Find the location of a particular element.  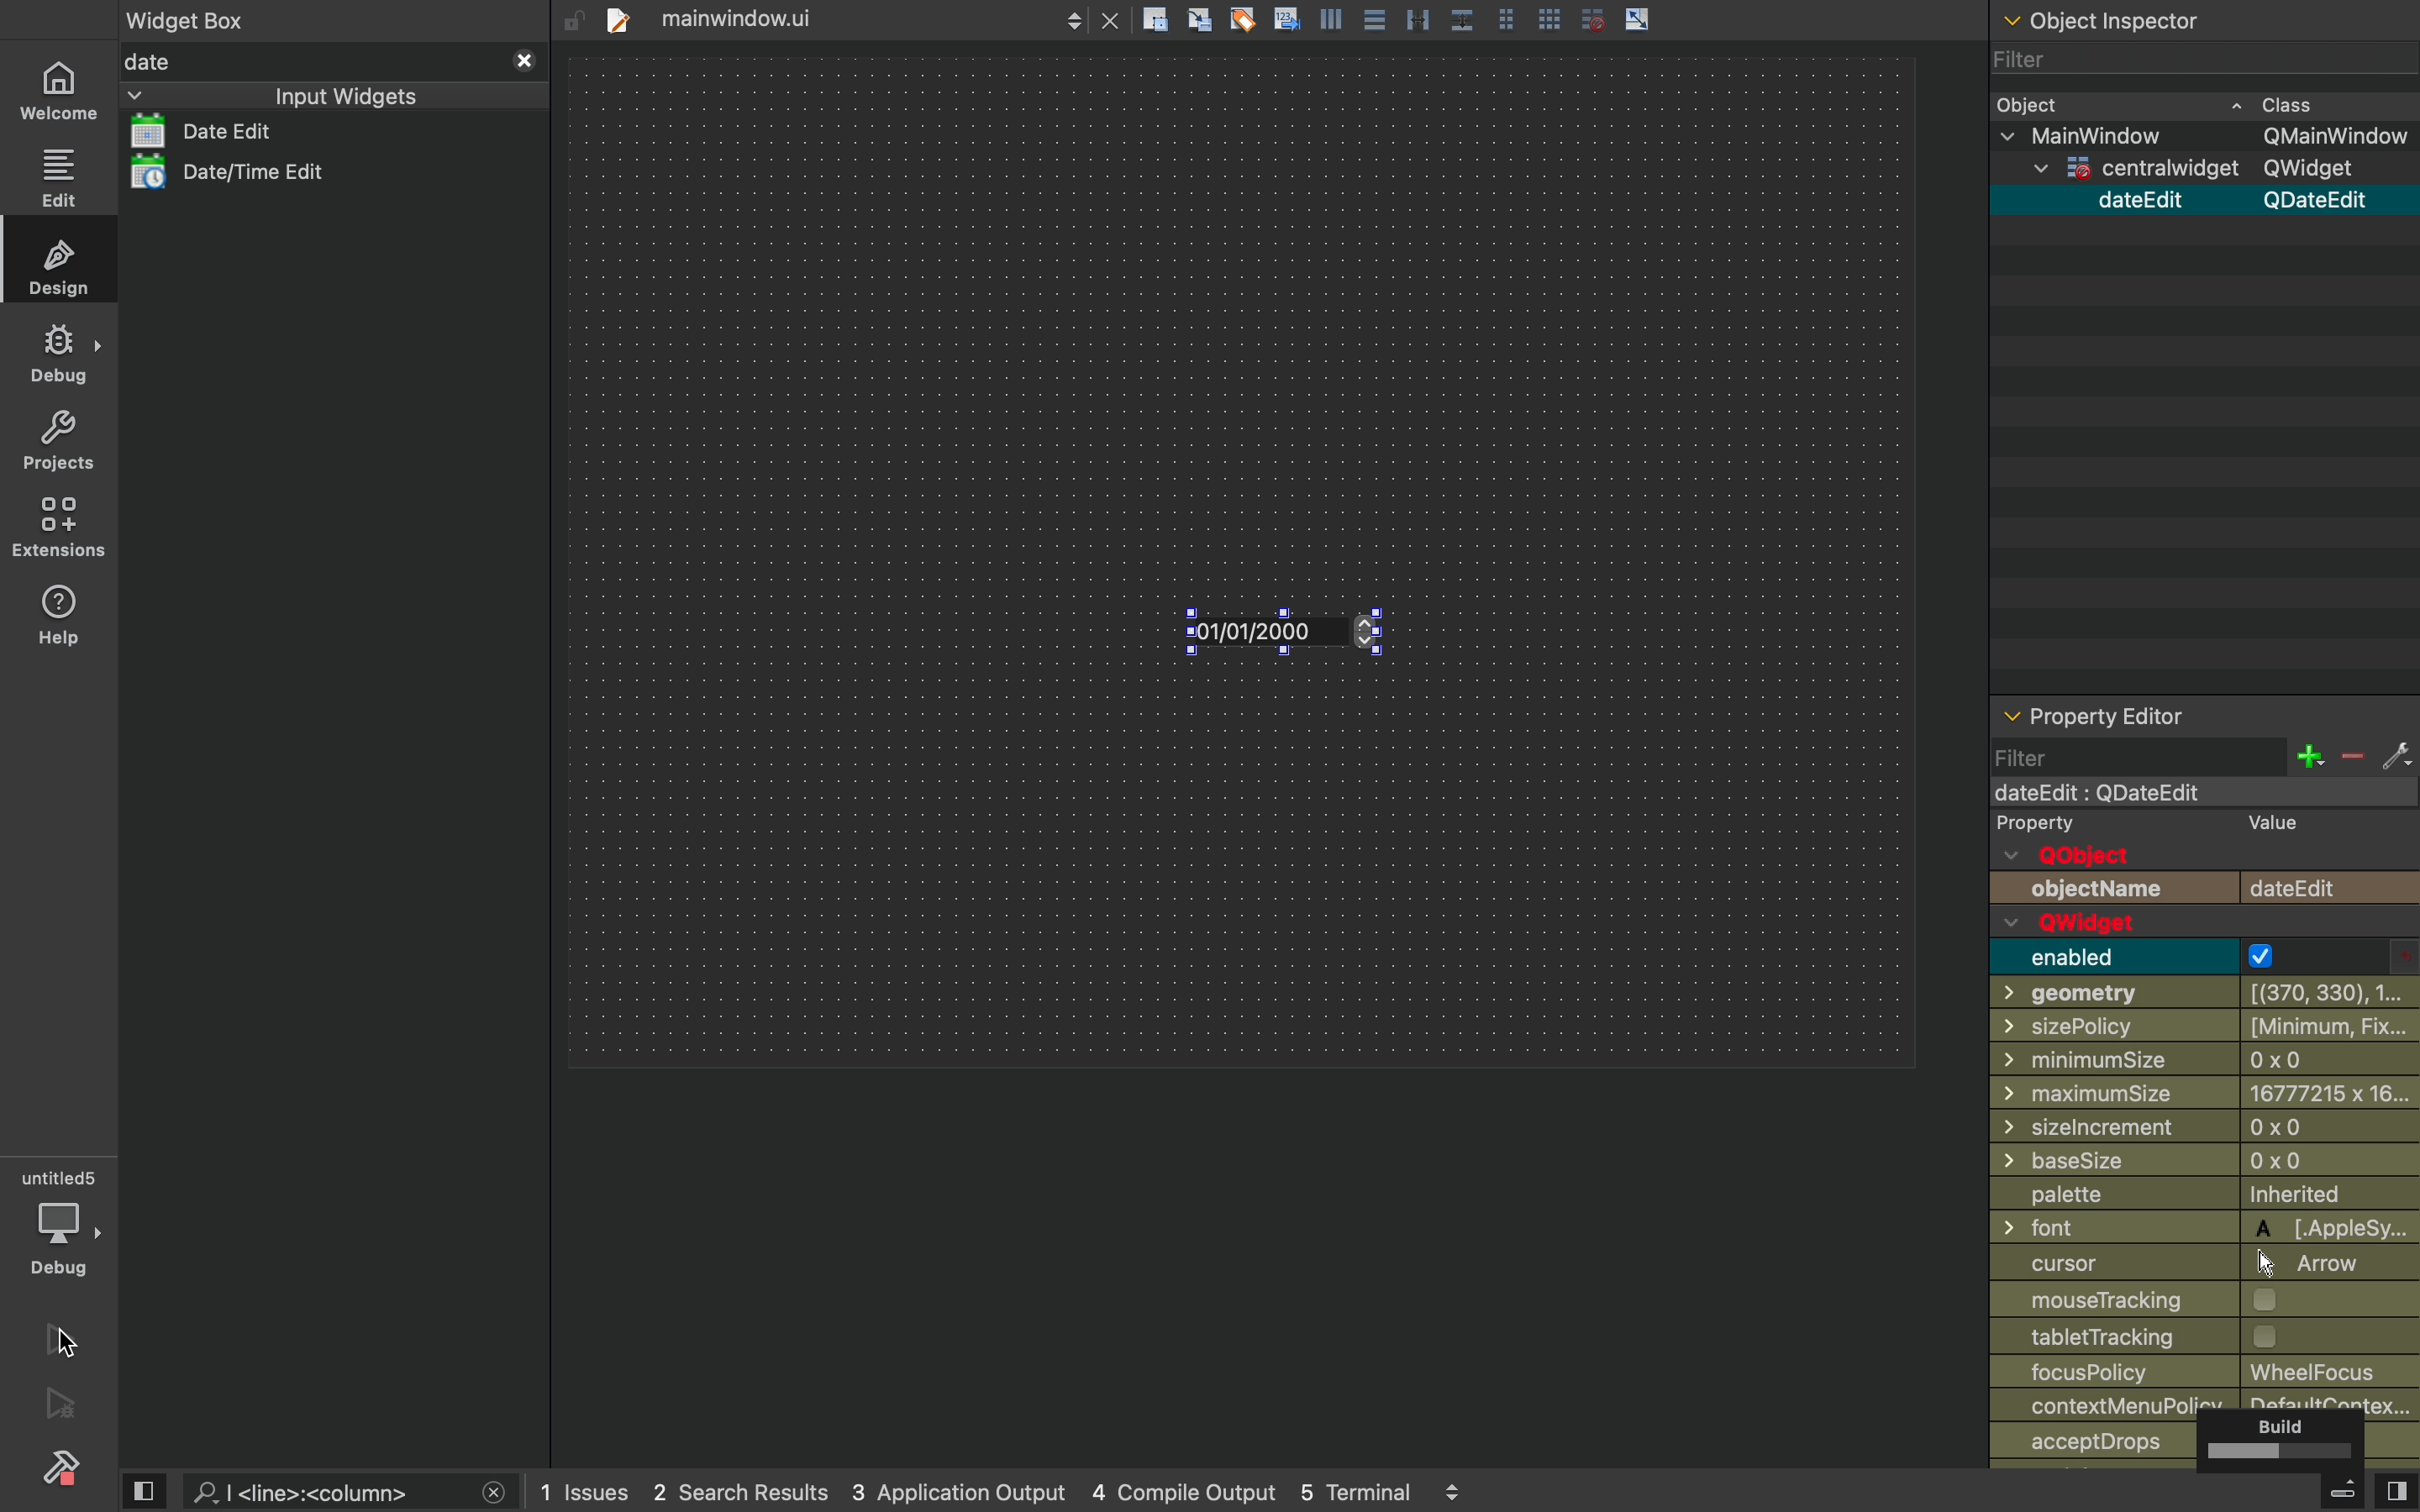

grid view medium is located at coordinates (1505, 17).